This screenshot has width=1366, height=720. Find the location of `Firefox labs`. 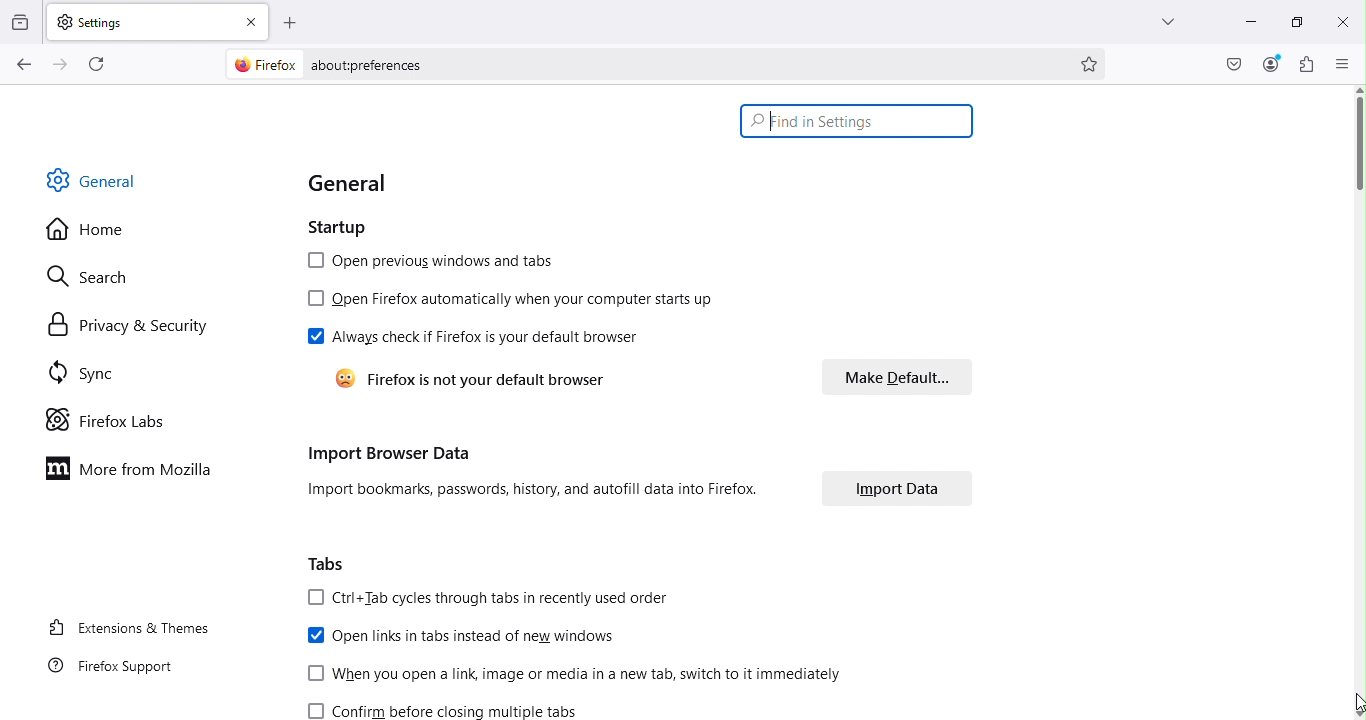

Firefox labs is located at coordinates (116, 417).